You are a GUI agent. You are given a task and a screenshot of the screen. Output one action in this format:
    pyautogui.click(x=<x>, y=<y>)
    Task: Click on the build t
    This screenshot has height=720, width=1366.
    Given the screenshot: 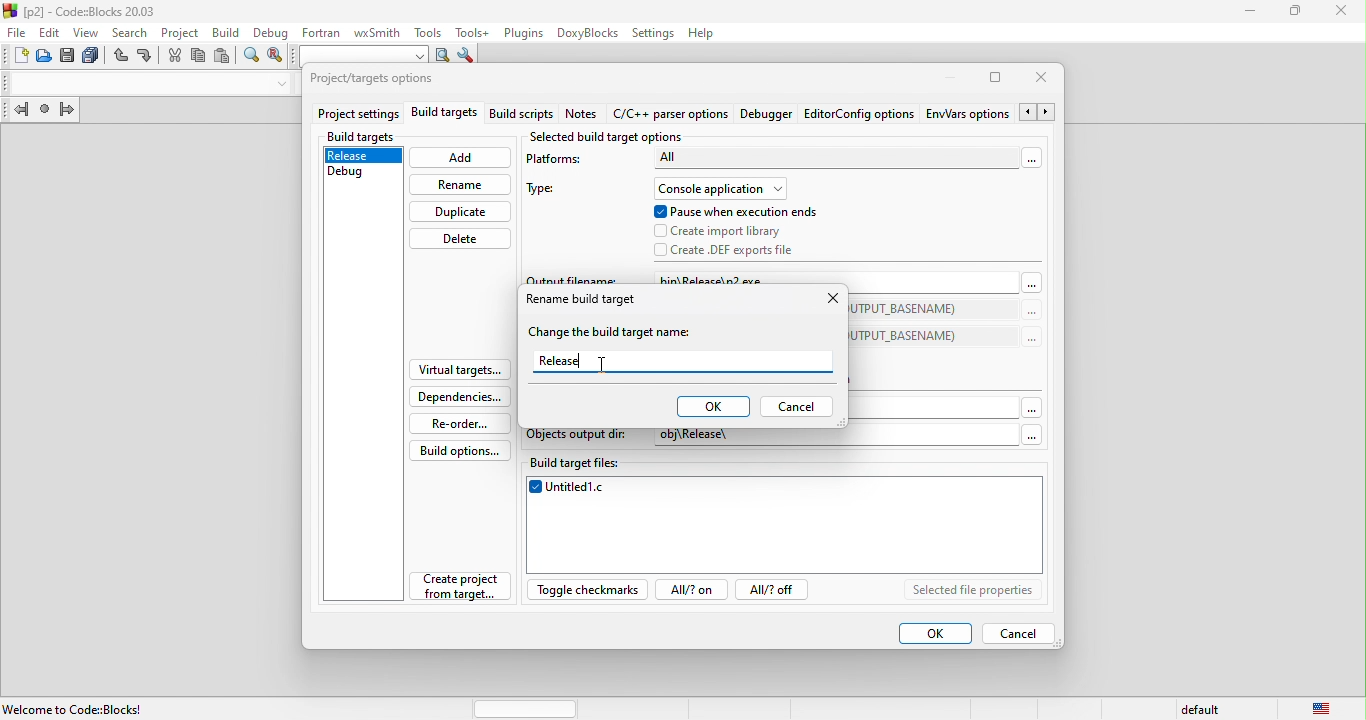 What is the action you would take?
    pyautogui.click(x=786, y=466)
    